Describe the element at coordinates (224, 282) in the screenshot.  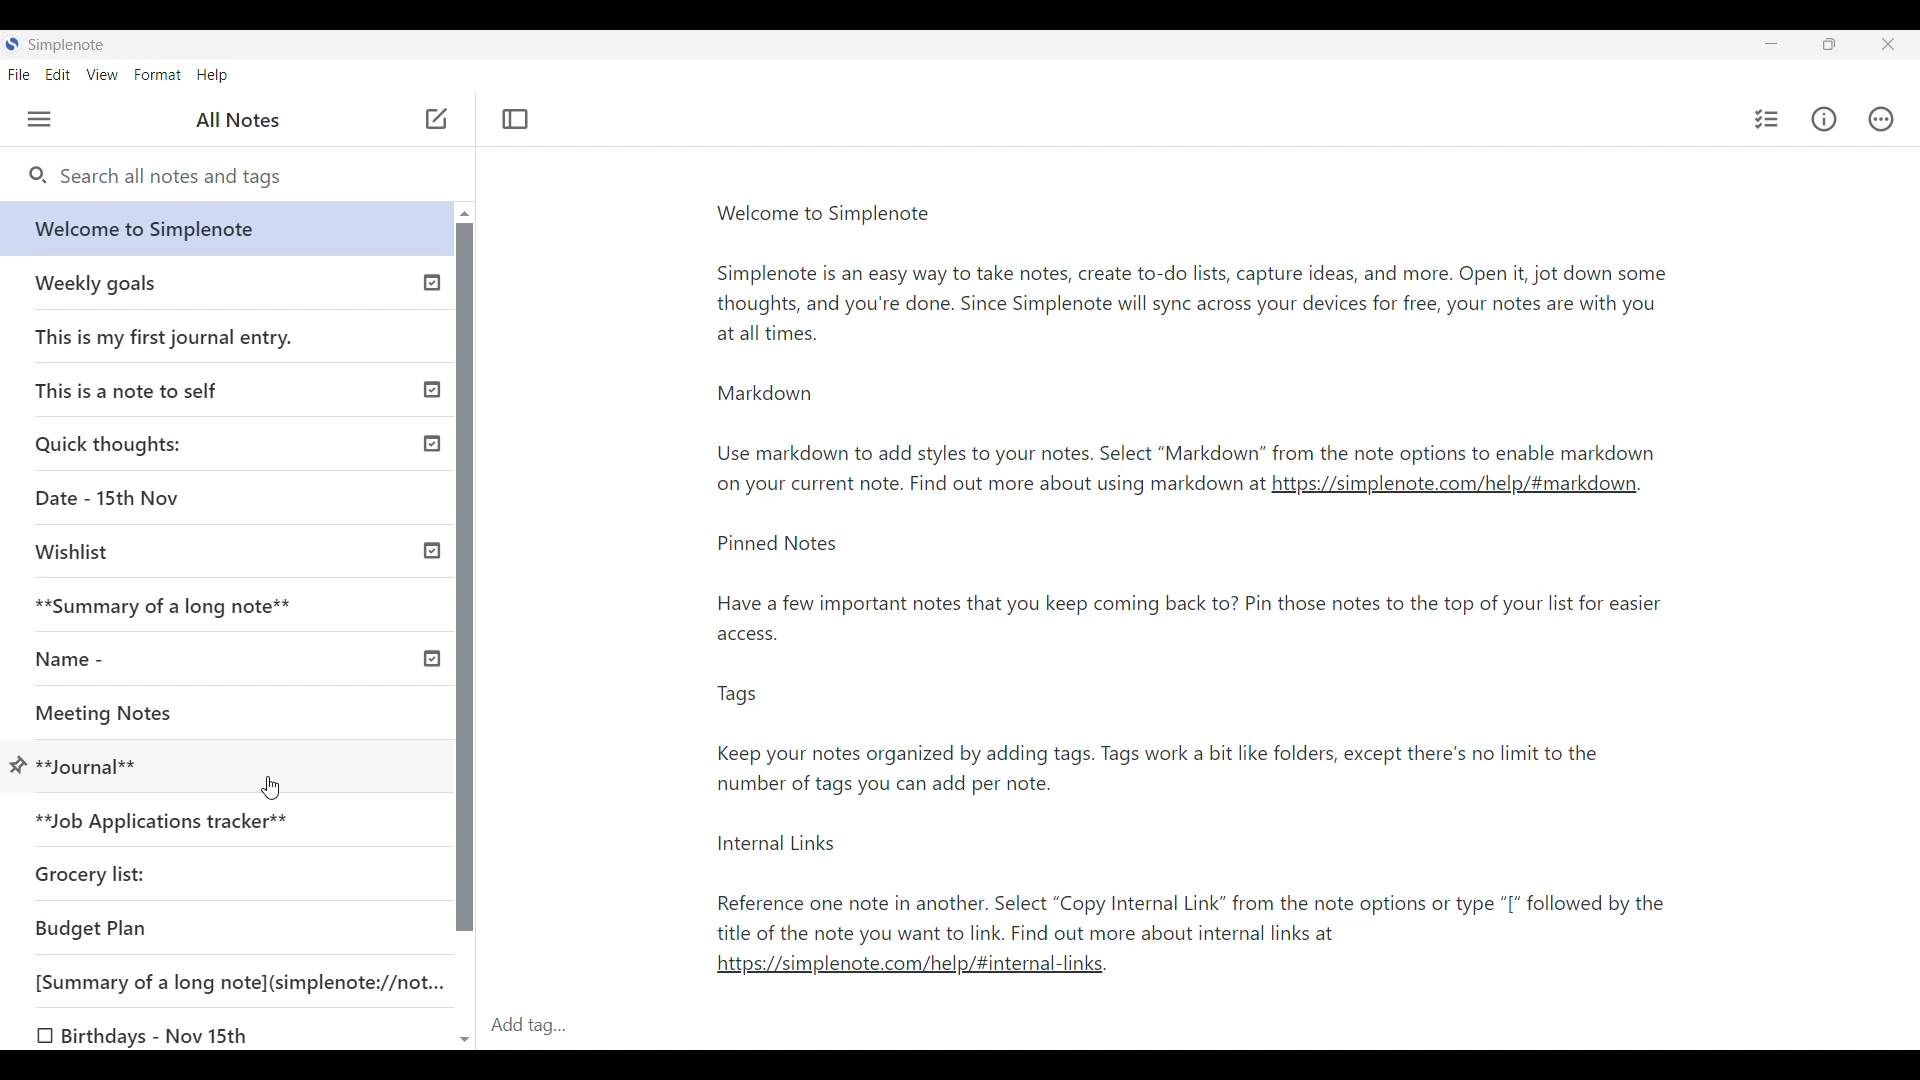
I see `weekly goals` at that location.